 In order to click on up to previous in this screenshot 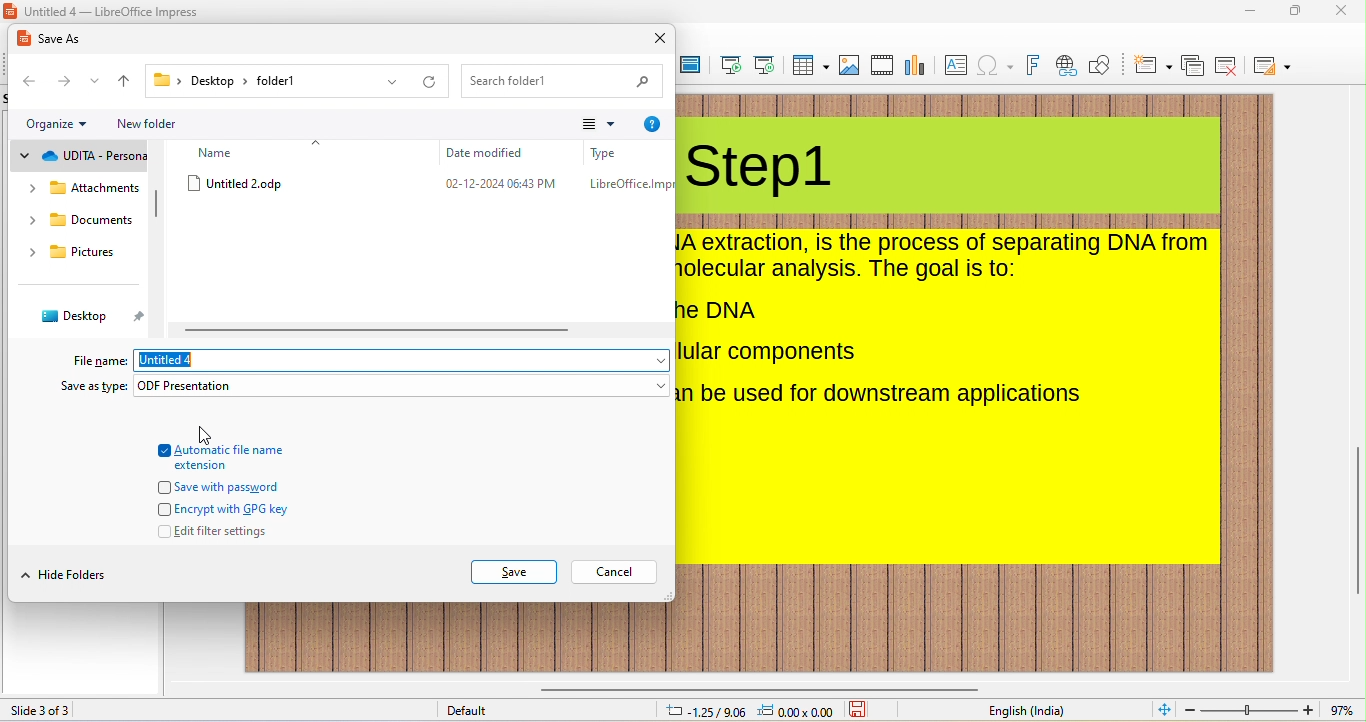, I will do `click(127, 83)`.